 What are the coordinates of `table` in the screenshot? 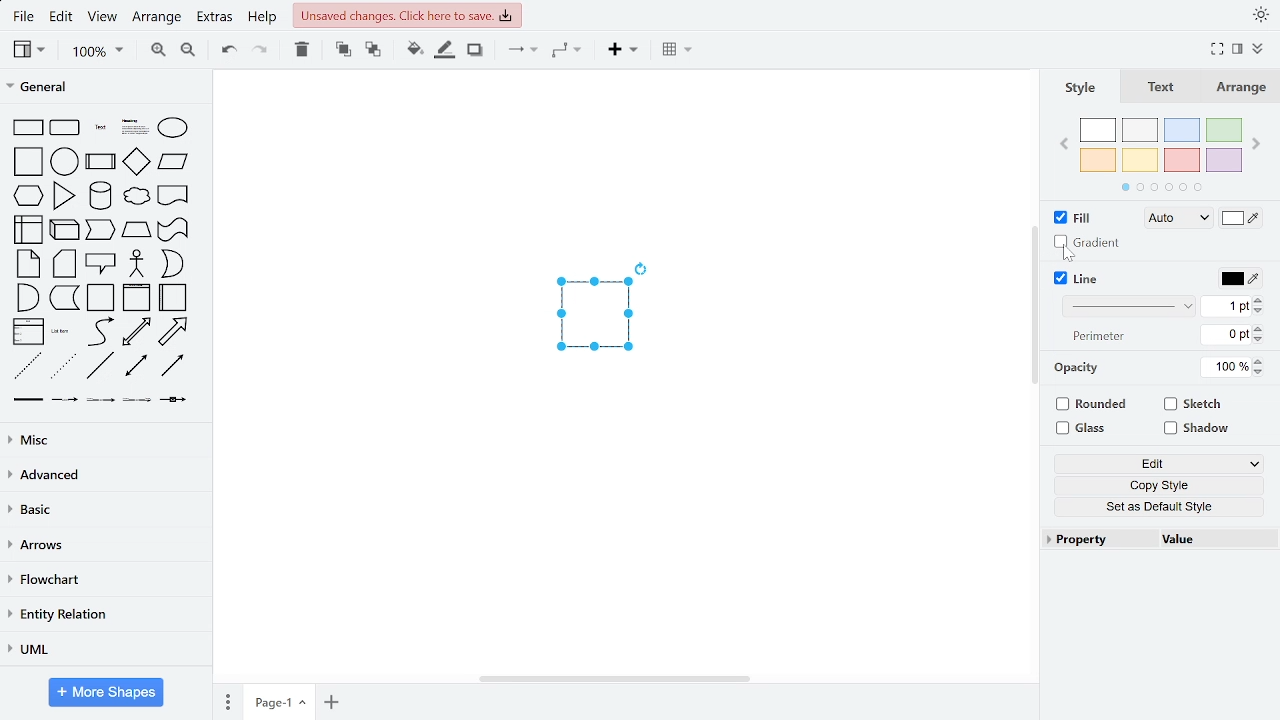 It's located at (674, 52).